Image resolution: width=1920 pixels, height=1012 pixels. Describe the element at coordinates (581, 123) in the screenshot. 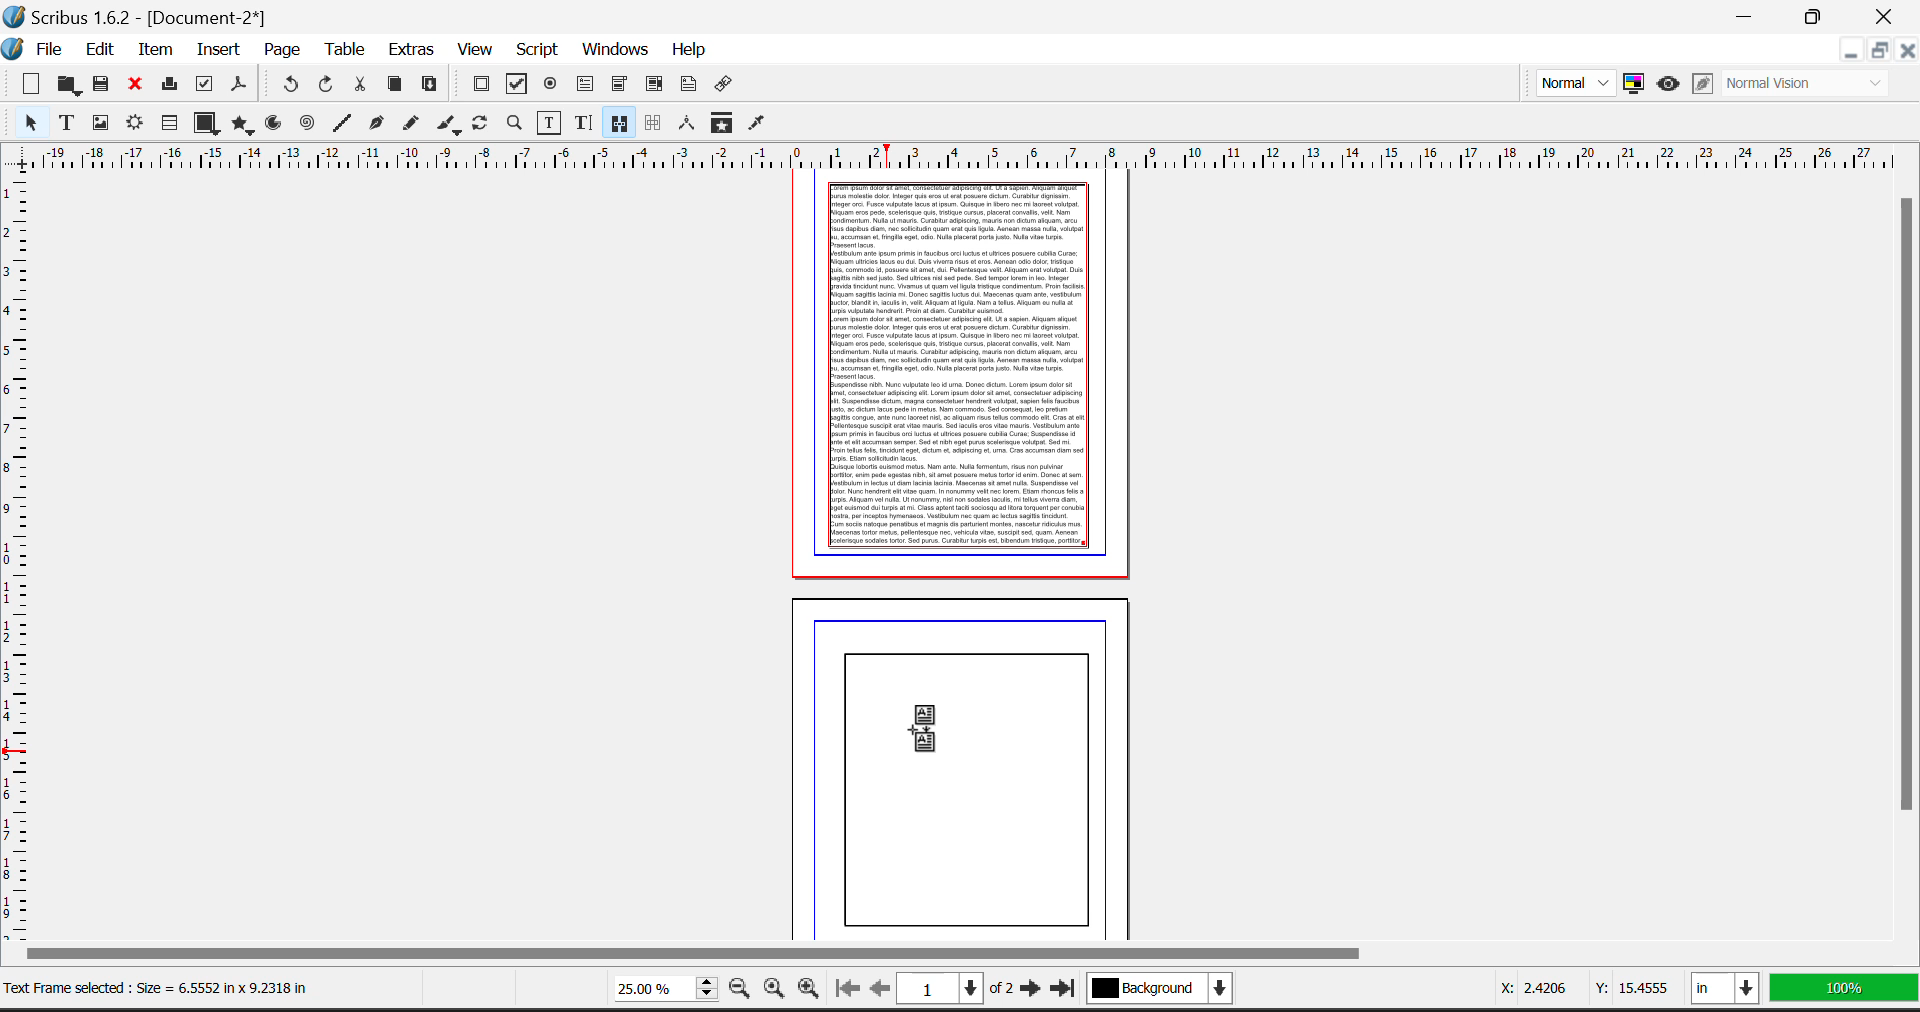

I see `Edit Text with Story Editor` at that location.